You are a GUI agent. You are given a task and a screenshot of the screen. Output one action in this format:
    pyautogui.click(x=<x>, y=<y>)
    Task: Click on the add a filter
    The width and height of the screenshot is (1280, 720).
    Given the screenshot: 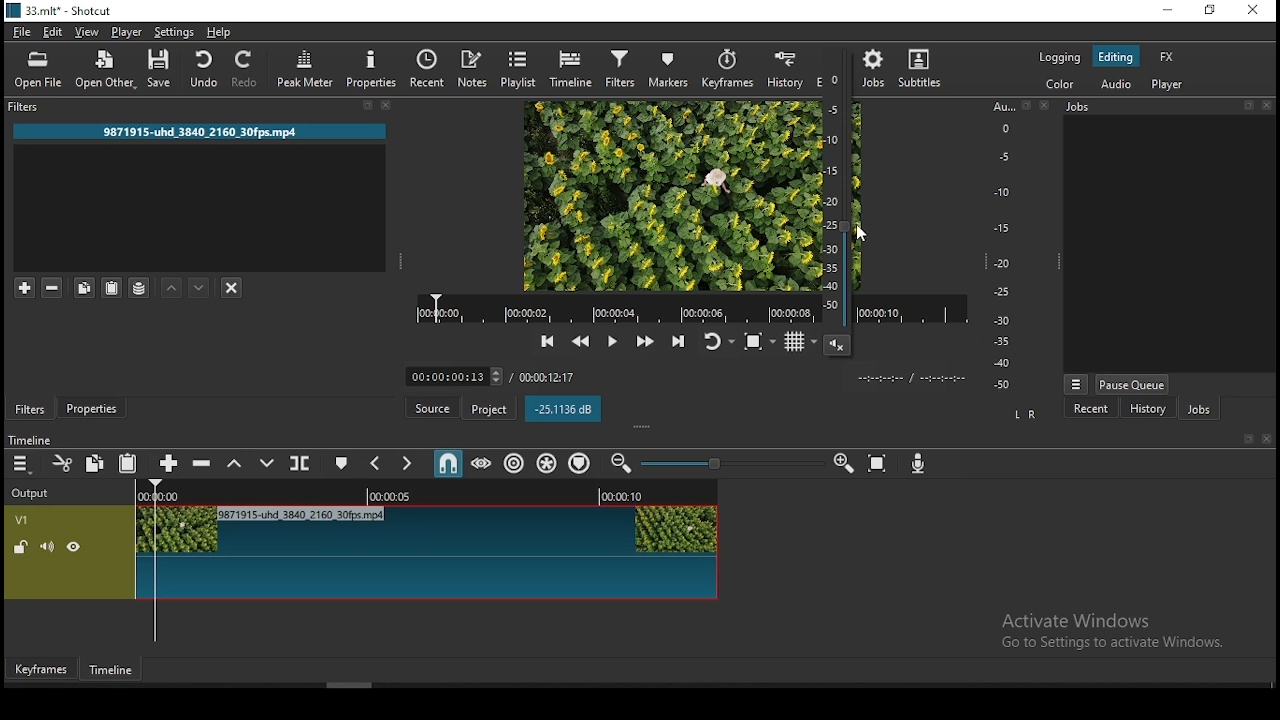 What is the action you would take?
    pyautogui.click(x=26, y=288)
    